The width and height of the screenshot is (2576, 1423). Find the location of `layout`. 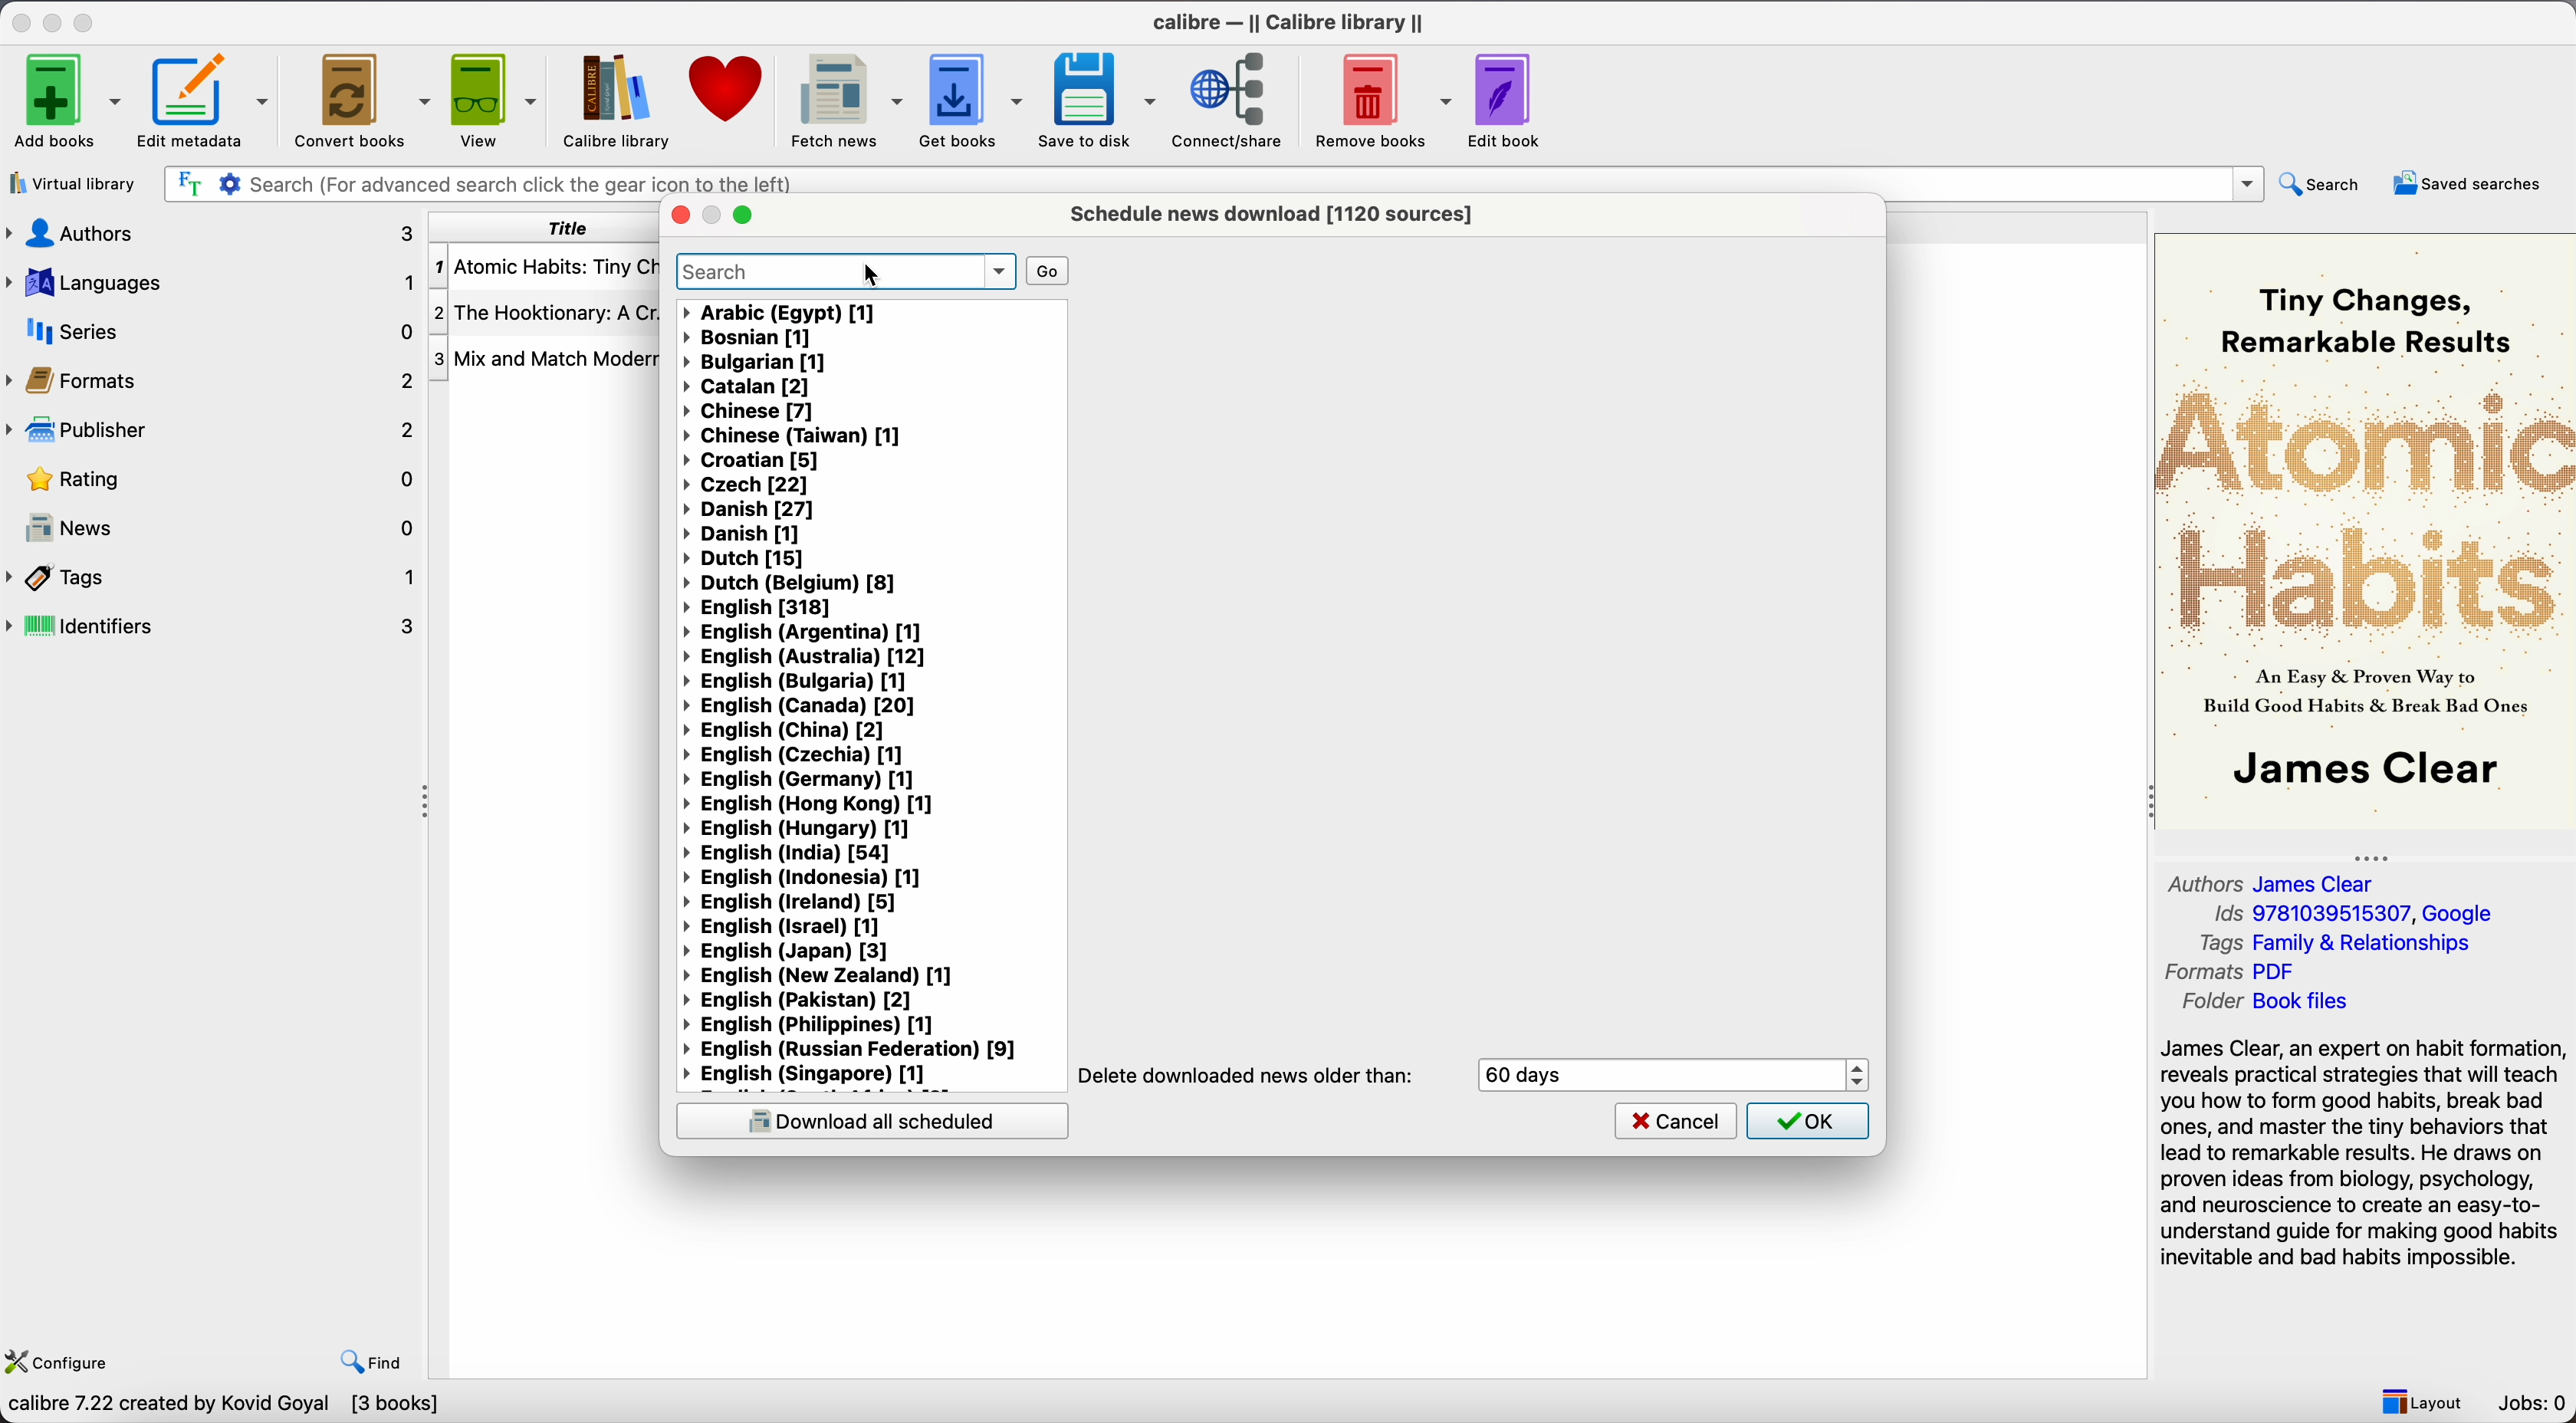

layout is located at coordinates (2420, 1399).